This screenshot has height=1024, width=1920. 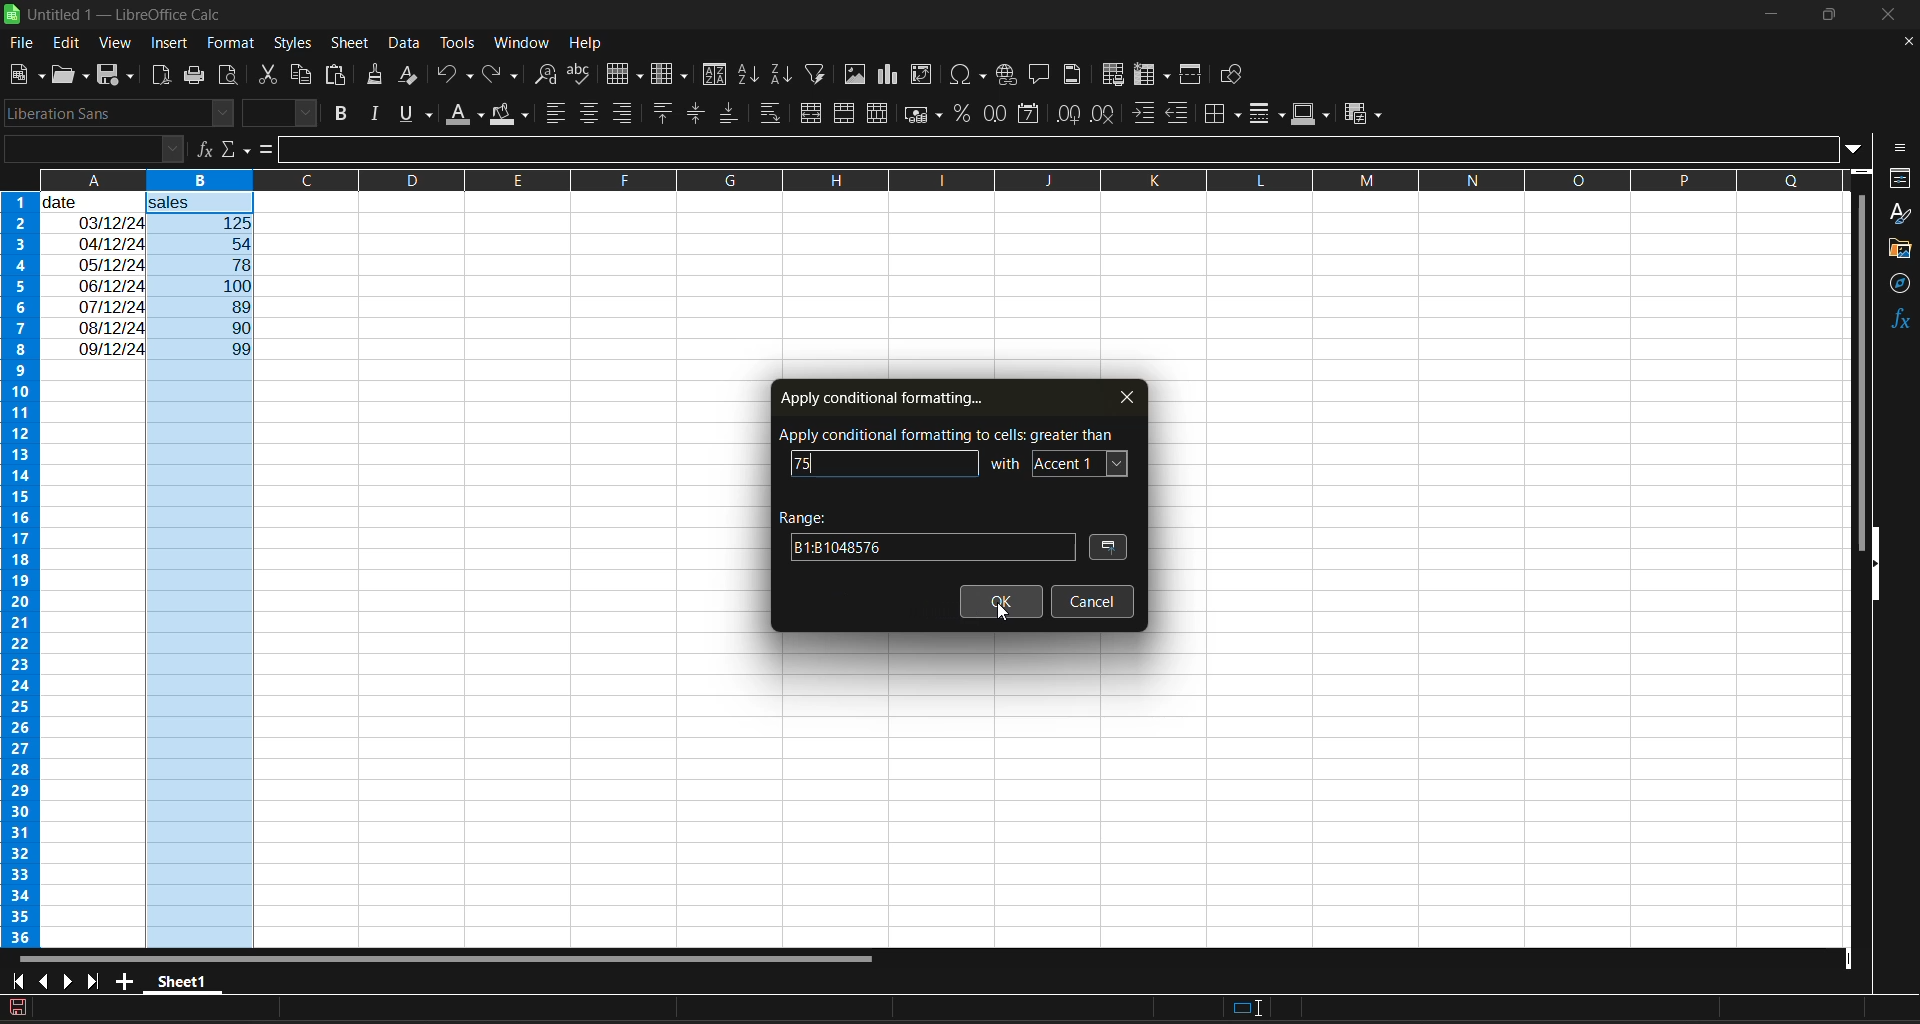 I want to click on save, so click(x=118, y=76).